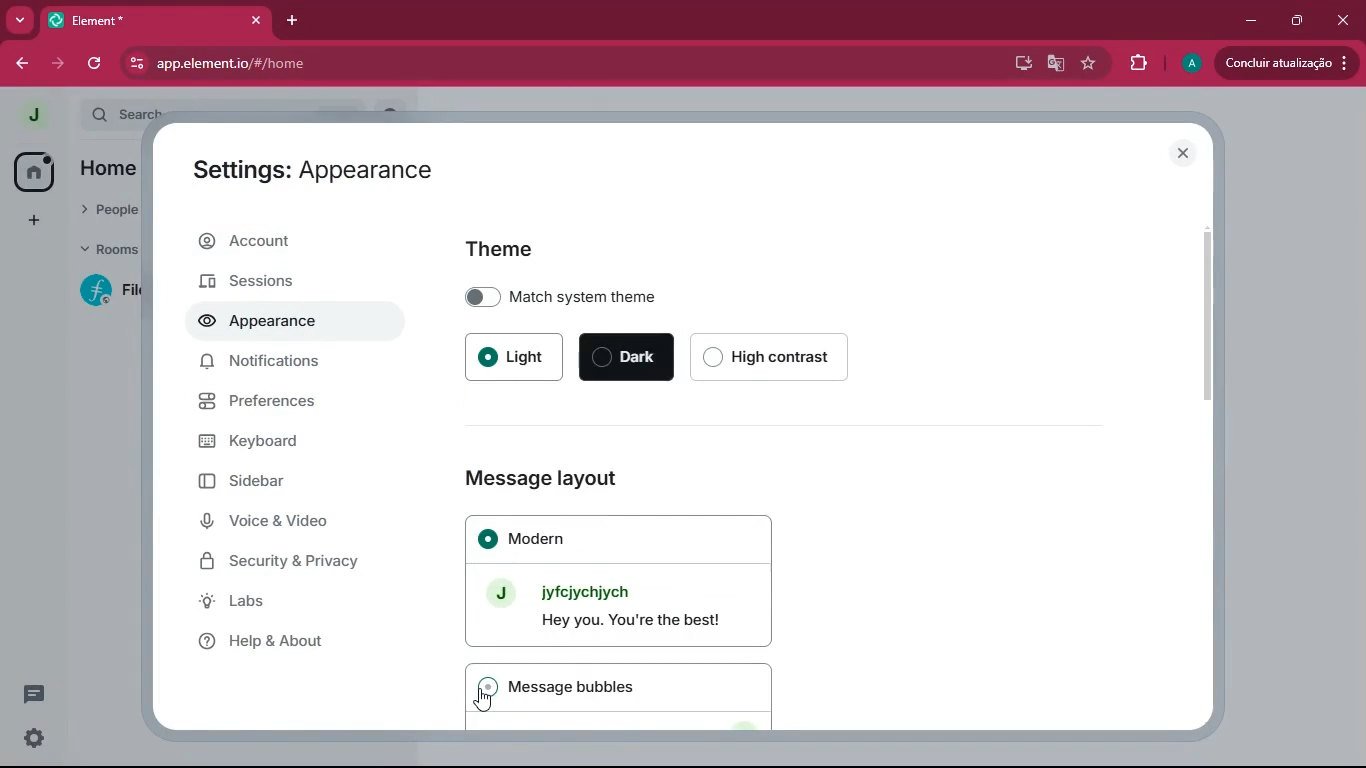 Image resolution: width=1366 pixels, height=768 pixels. Describe the element at coordinates (36, 694) in the screenshot. I see `message` at that location.